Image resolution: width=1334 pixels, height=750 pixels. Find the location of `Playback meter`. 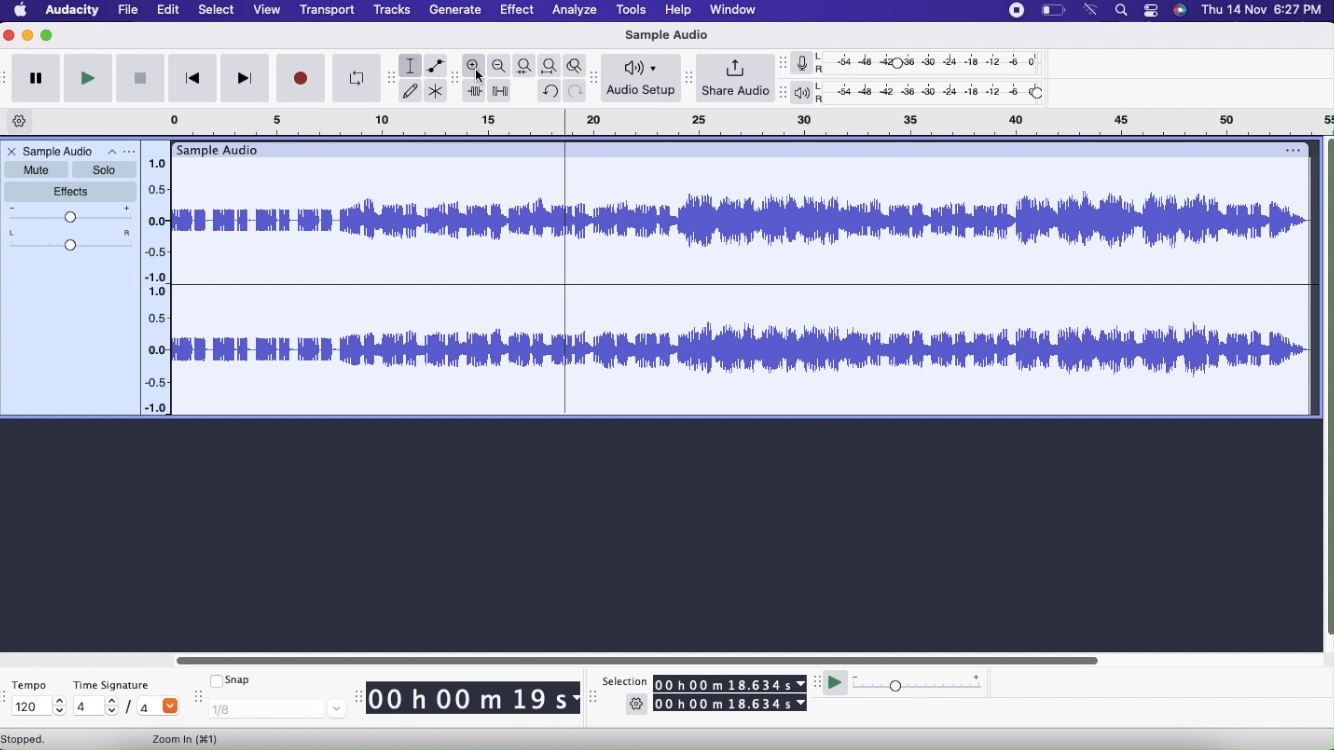

Playback meter is located at coordinates (807, 92).